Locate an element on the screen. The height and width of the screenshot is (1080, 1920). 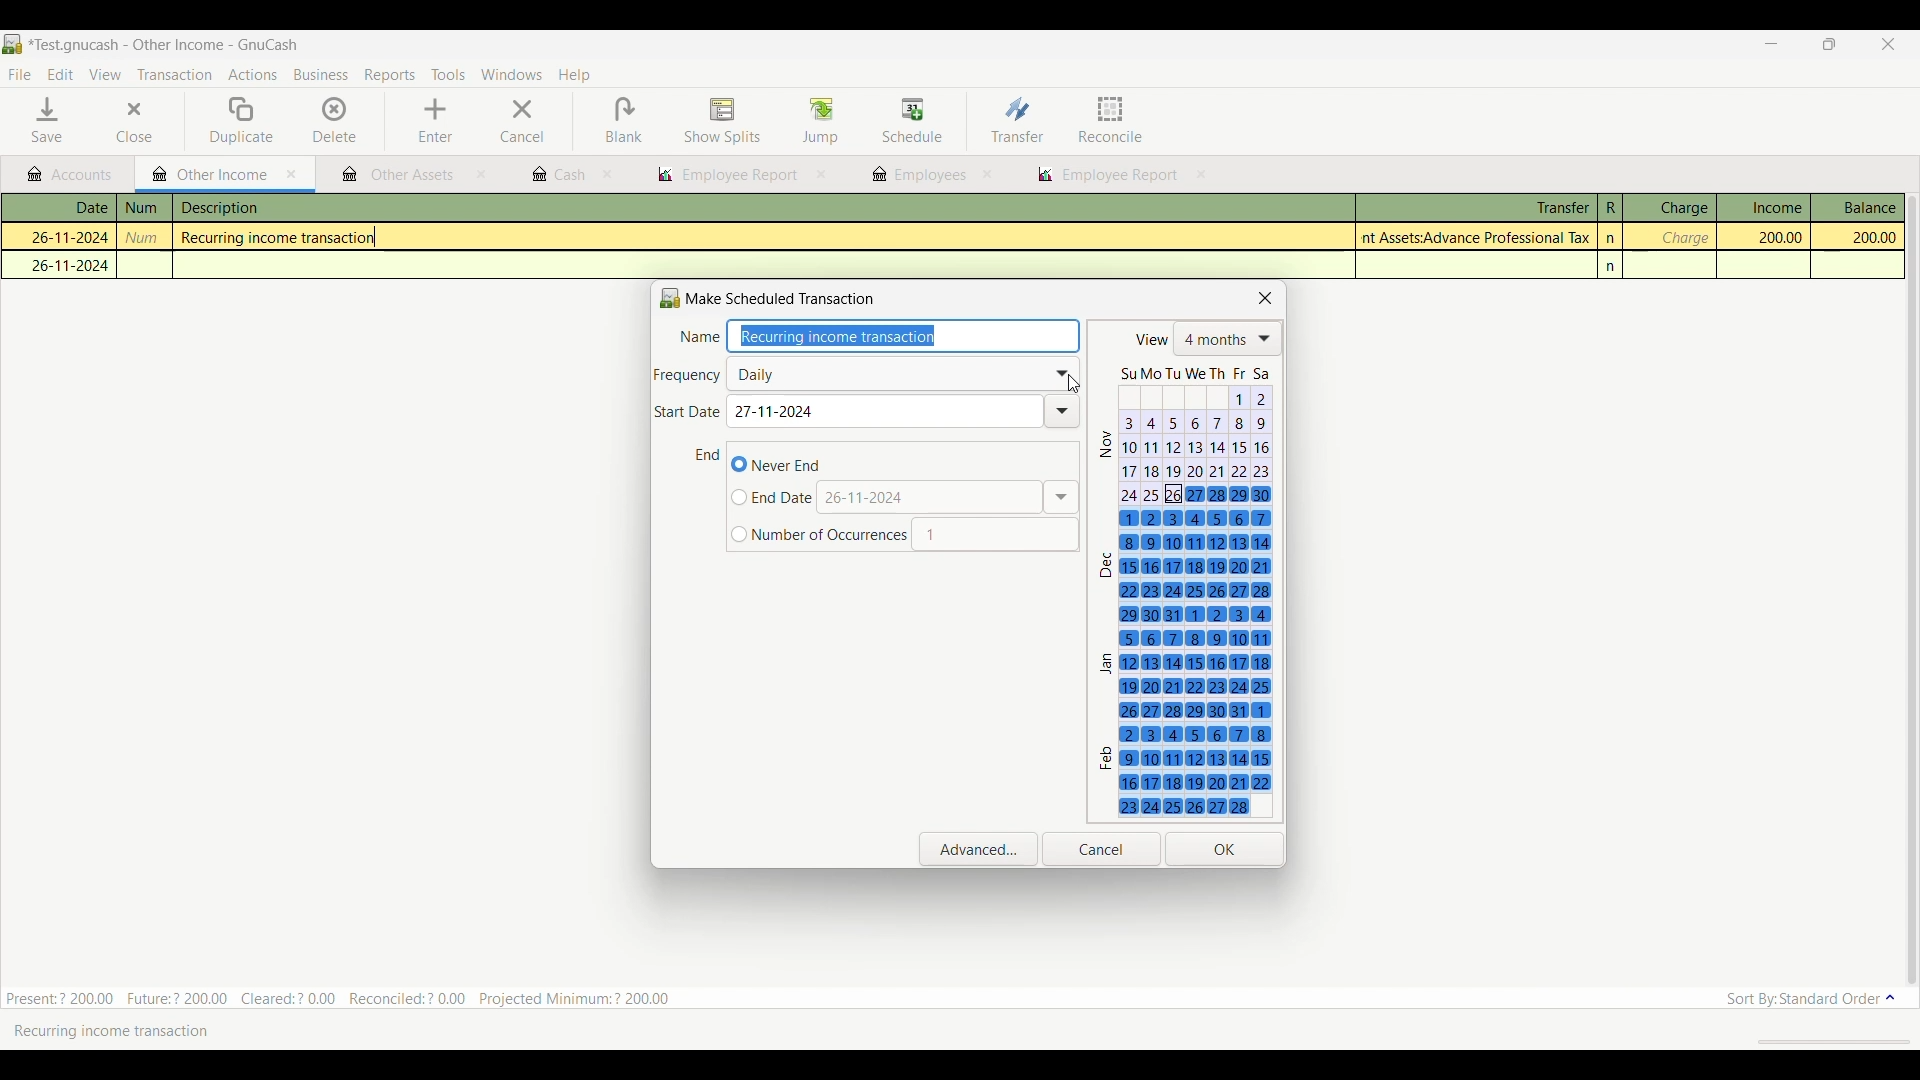
Jump is located at coordinates (820, 120).